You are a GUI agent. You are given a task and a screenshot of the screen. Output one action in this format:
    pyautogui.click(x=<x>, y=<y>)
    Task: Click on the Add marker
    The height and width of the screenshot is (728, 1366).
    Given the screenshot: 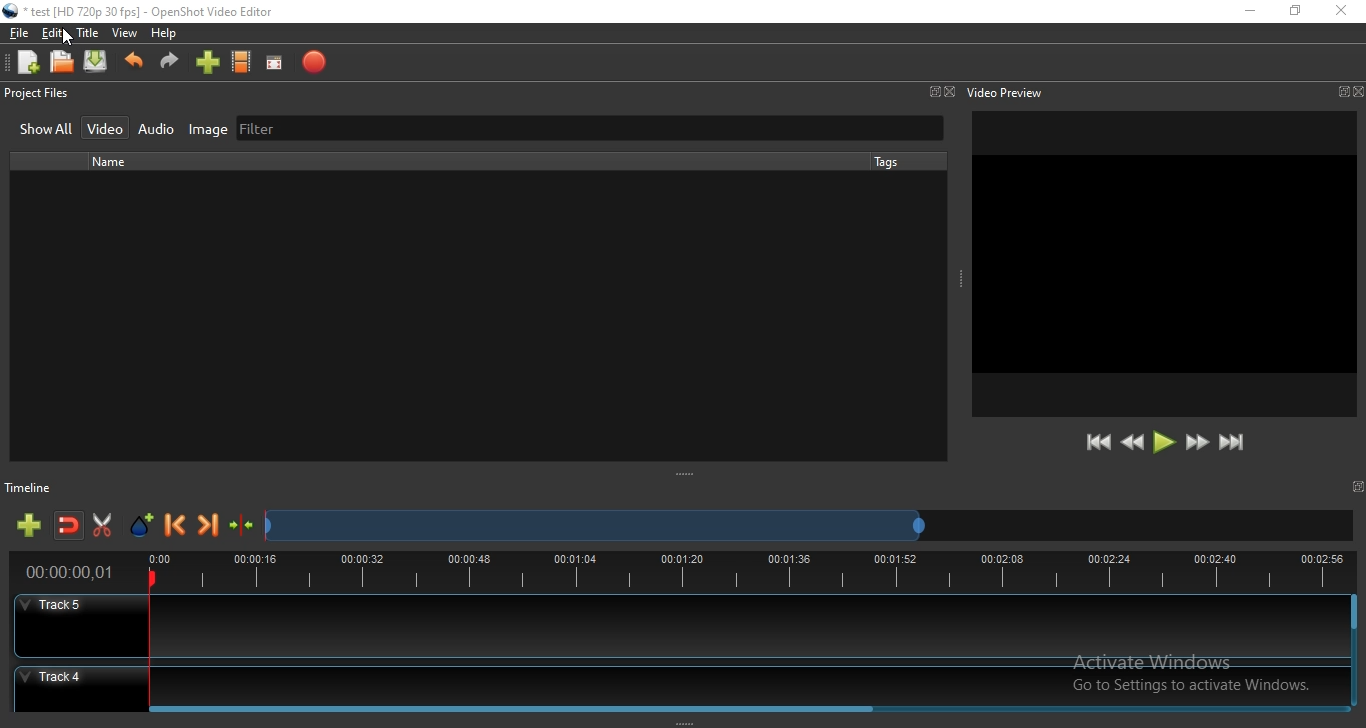 What is the action you would take?
    pyautogui.click(x=143, y=526)
    